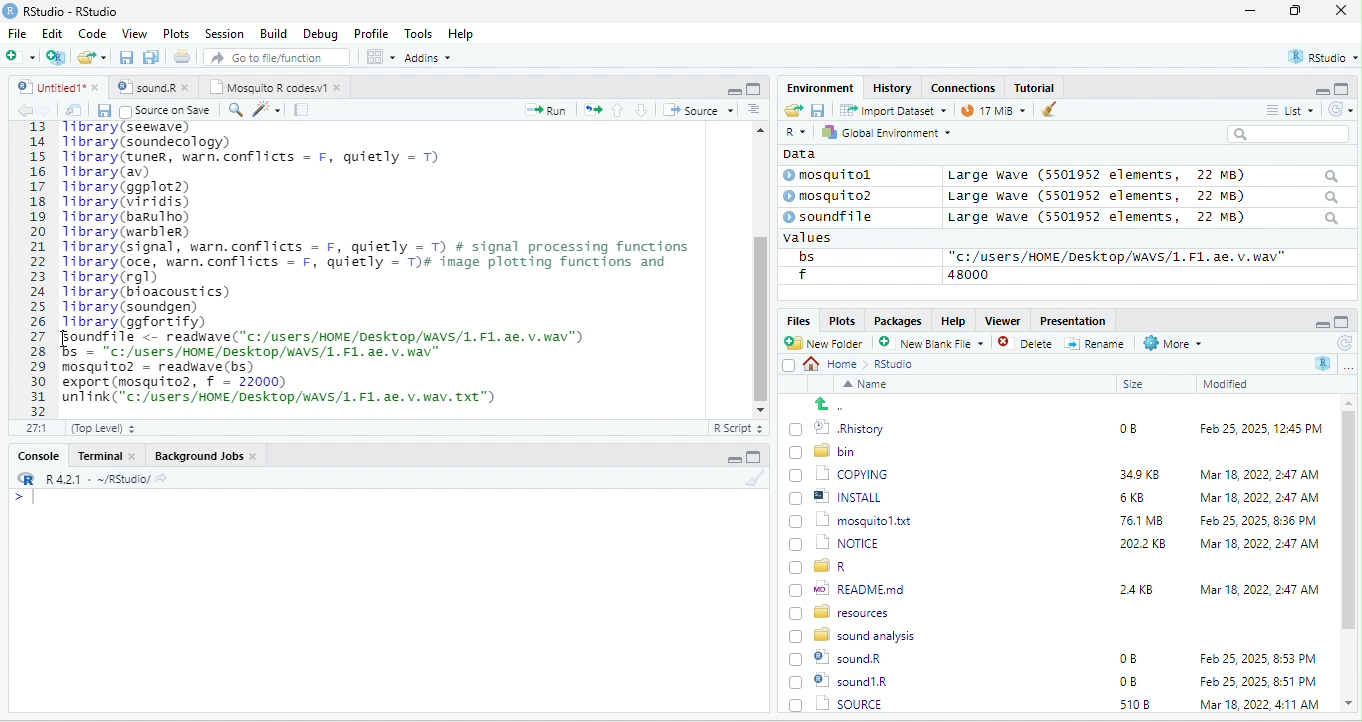 The image size is (1362, 722). Describe the element at coordinates (17, 33) in the screenshot. I see `File` at that location.